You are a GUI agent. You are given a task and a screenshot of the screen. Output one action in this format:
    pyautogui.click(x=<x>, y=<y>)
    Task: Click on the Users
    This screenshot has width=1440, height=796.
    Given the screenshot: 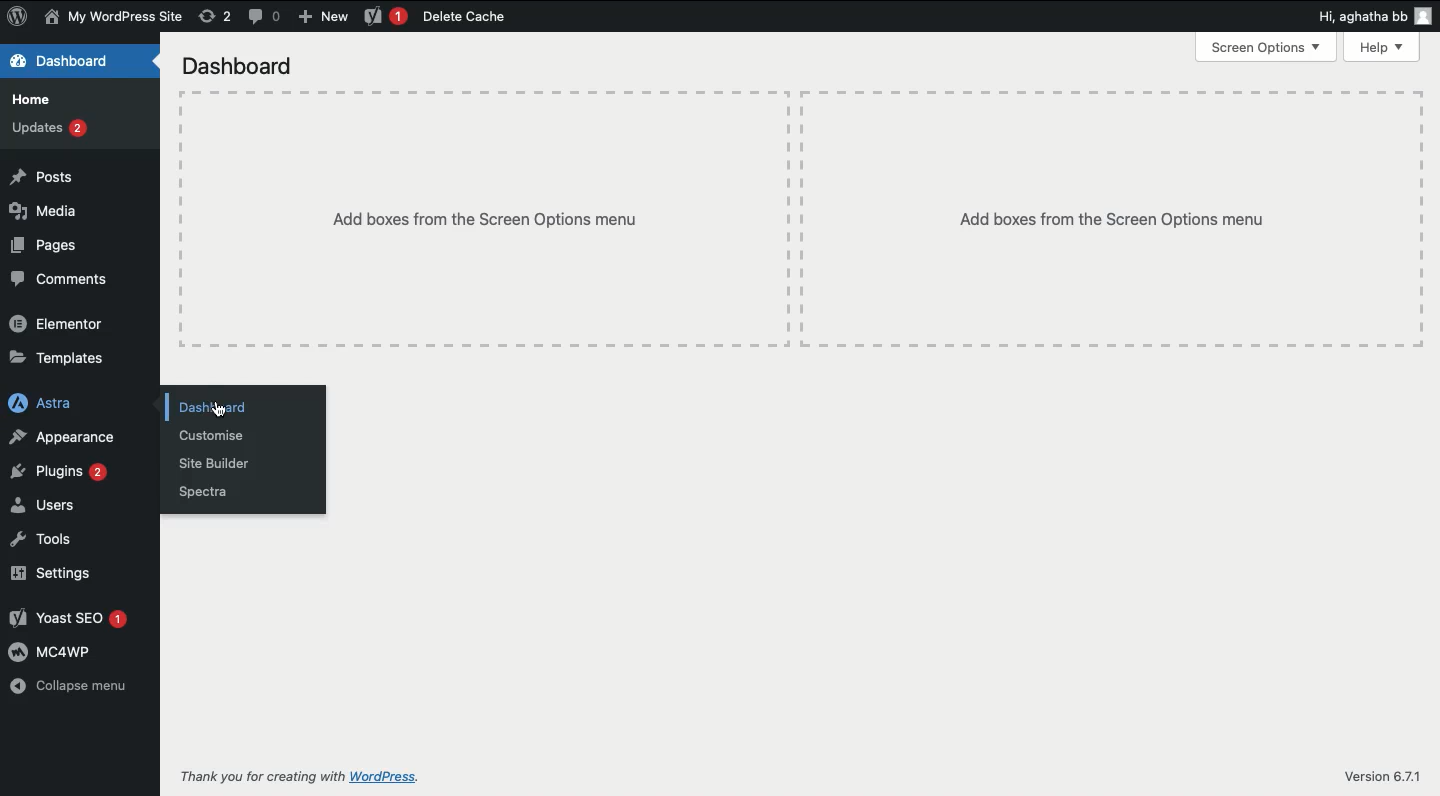 What is the action you would take?
    pyautogui.click(x=49, y=505)
    